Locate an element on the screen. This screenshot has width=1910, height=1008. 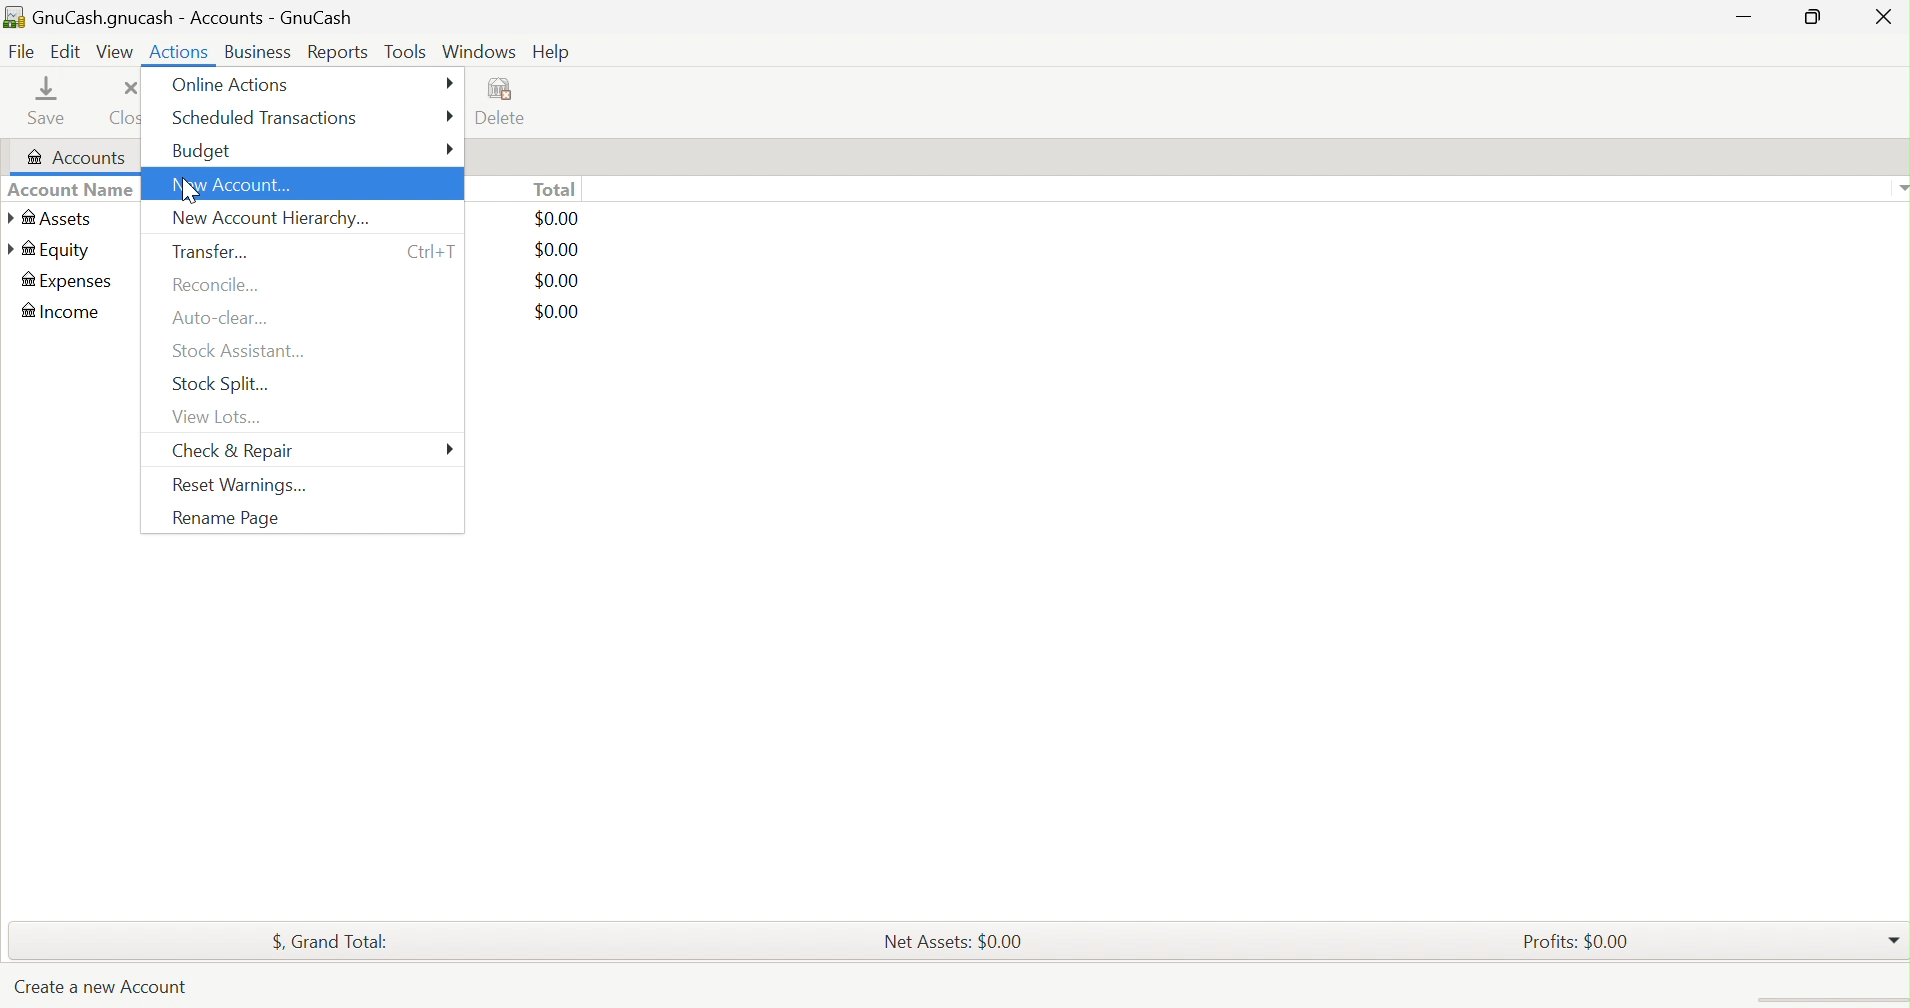
Drop Down is located at coordinates (1894, 936).